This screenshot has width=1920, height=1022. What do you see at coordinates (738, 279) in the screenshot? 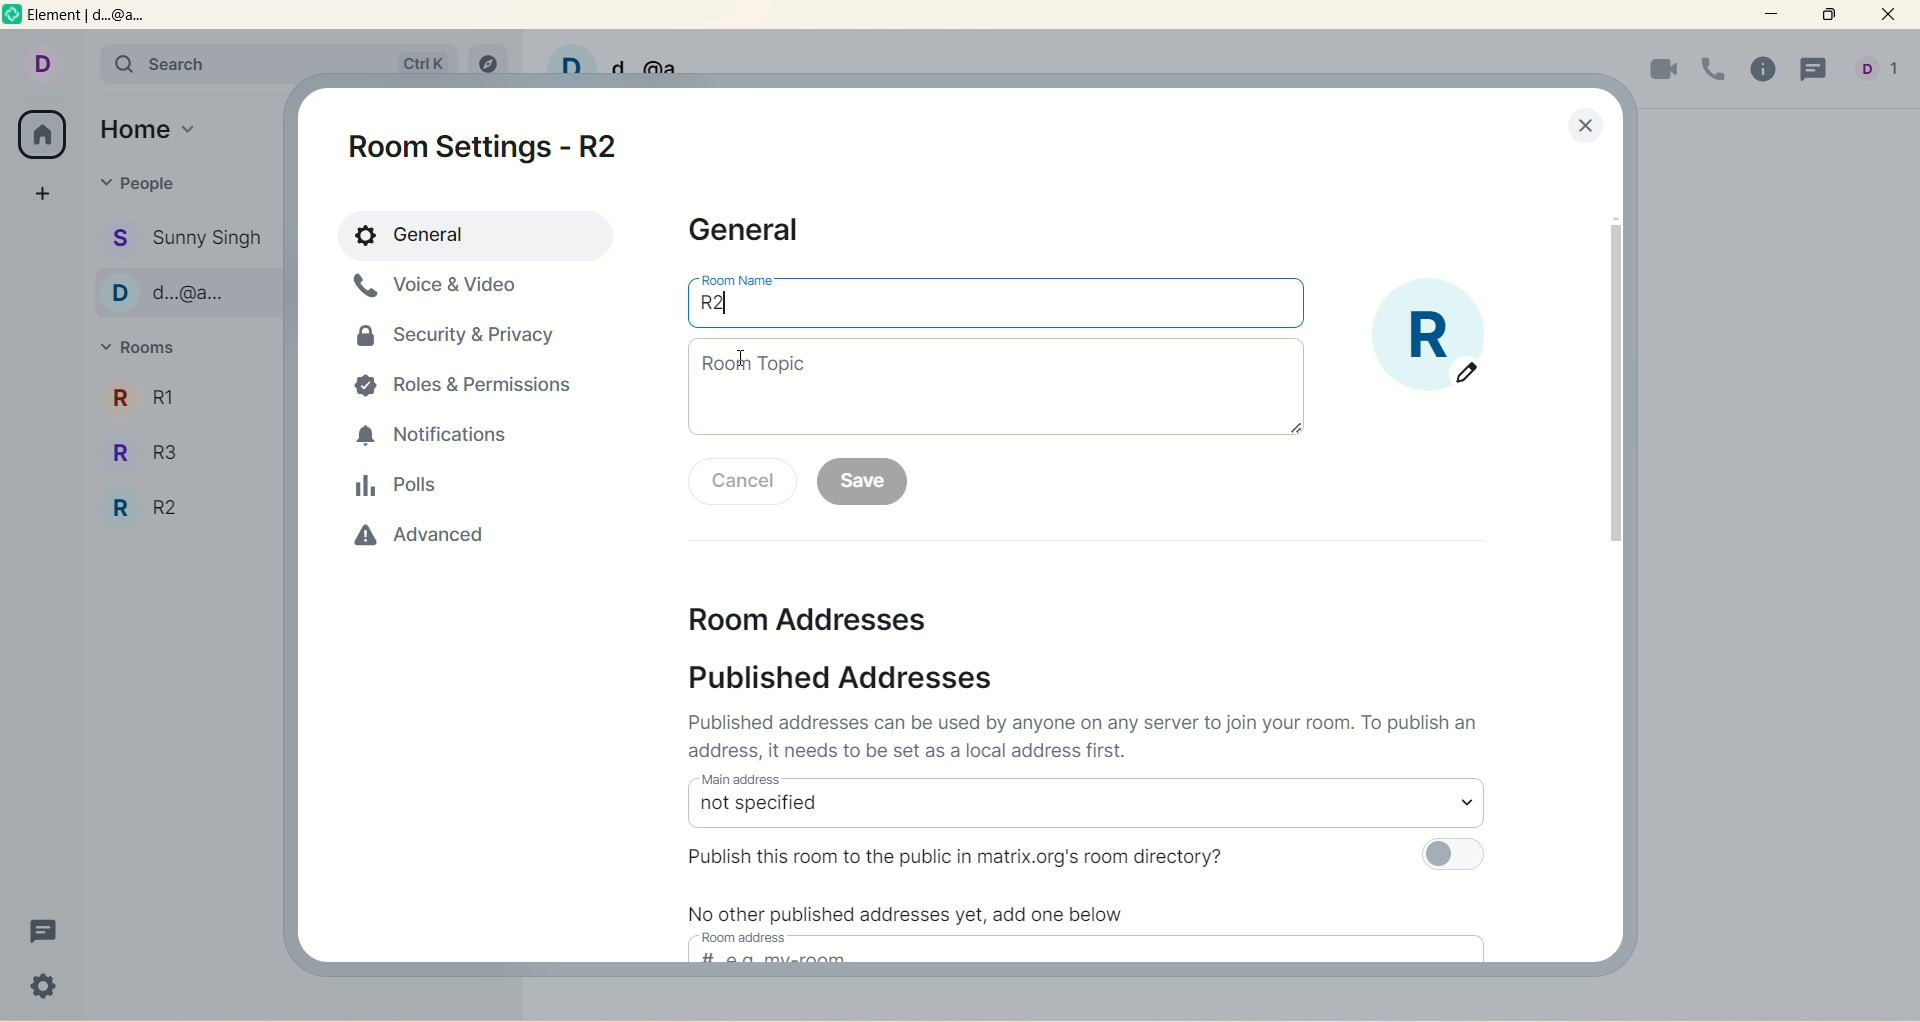
I see `room name` at bounding box center [738, 279].